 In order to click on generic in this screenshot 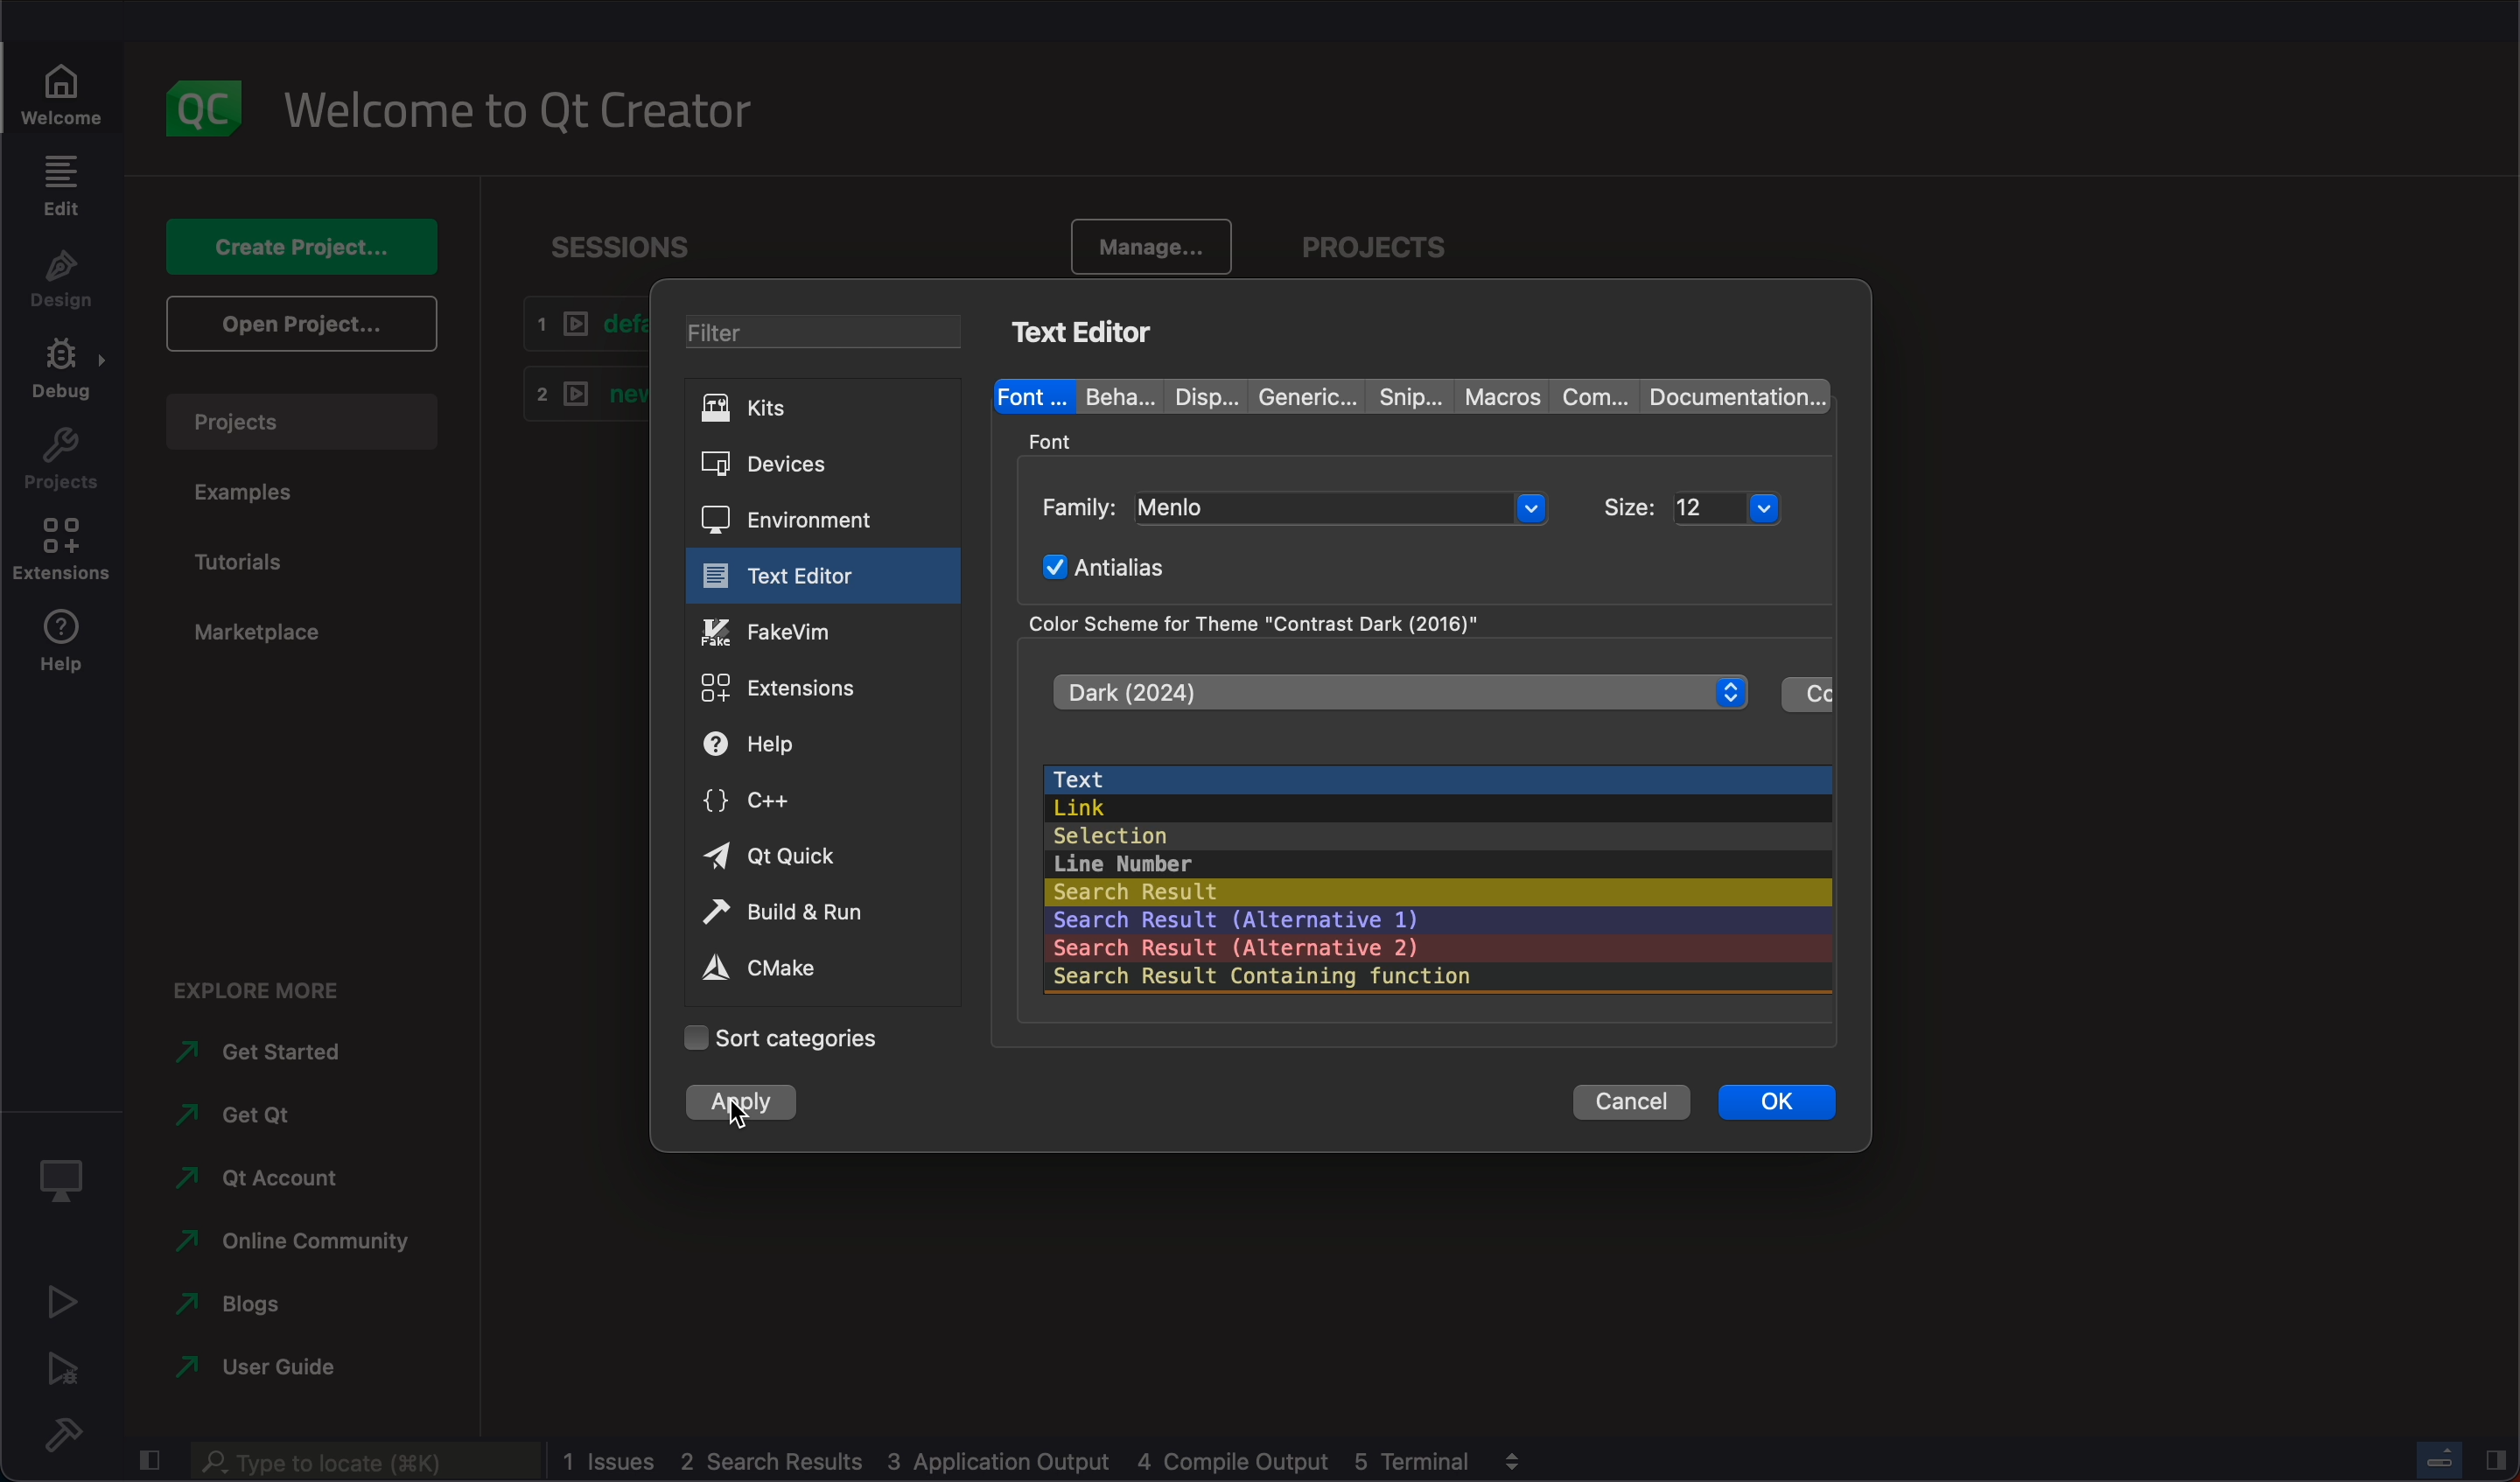, I will do `click(1295, 393)`.